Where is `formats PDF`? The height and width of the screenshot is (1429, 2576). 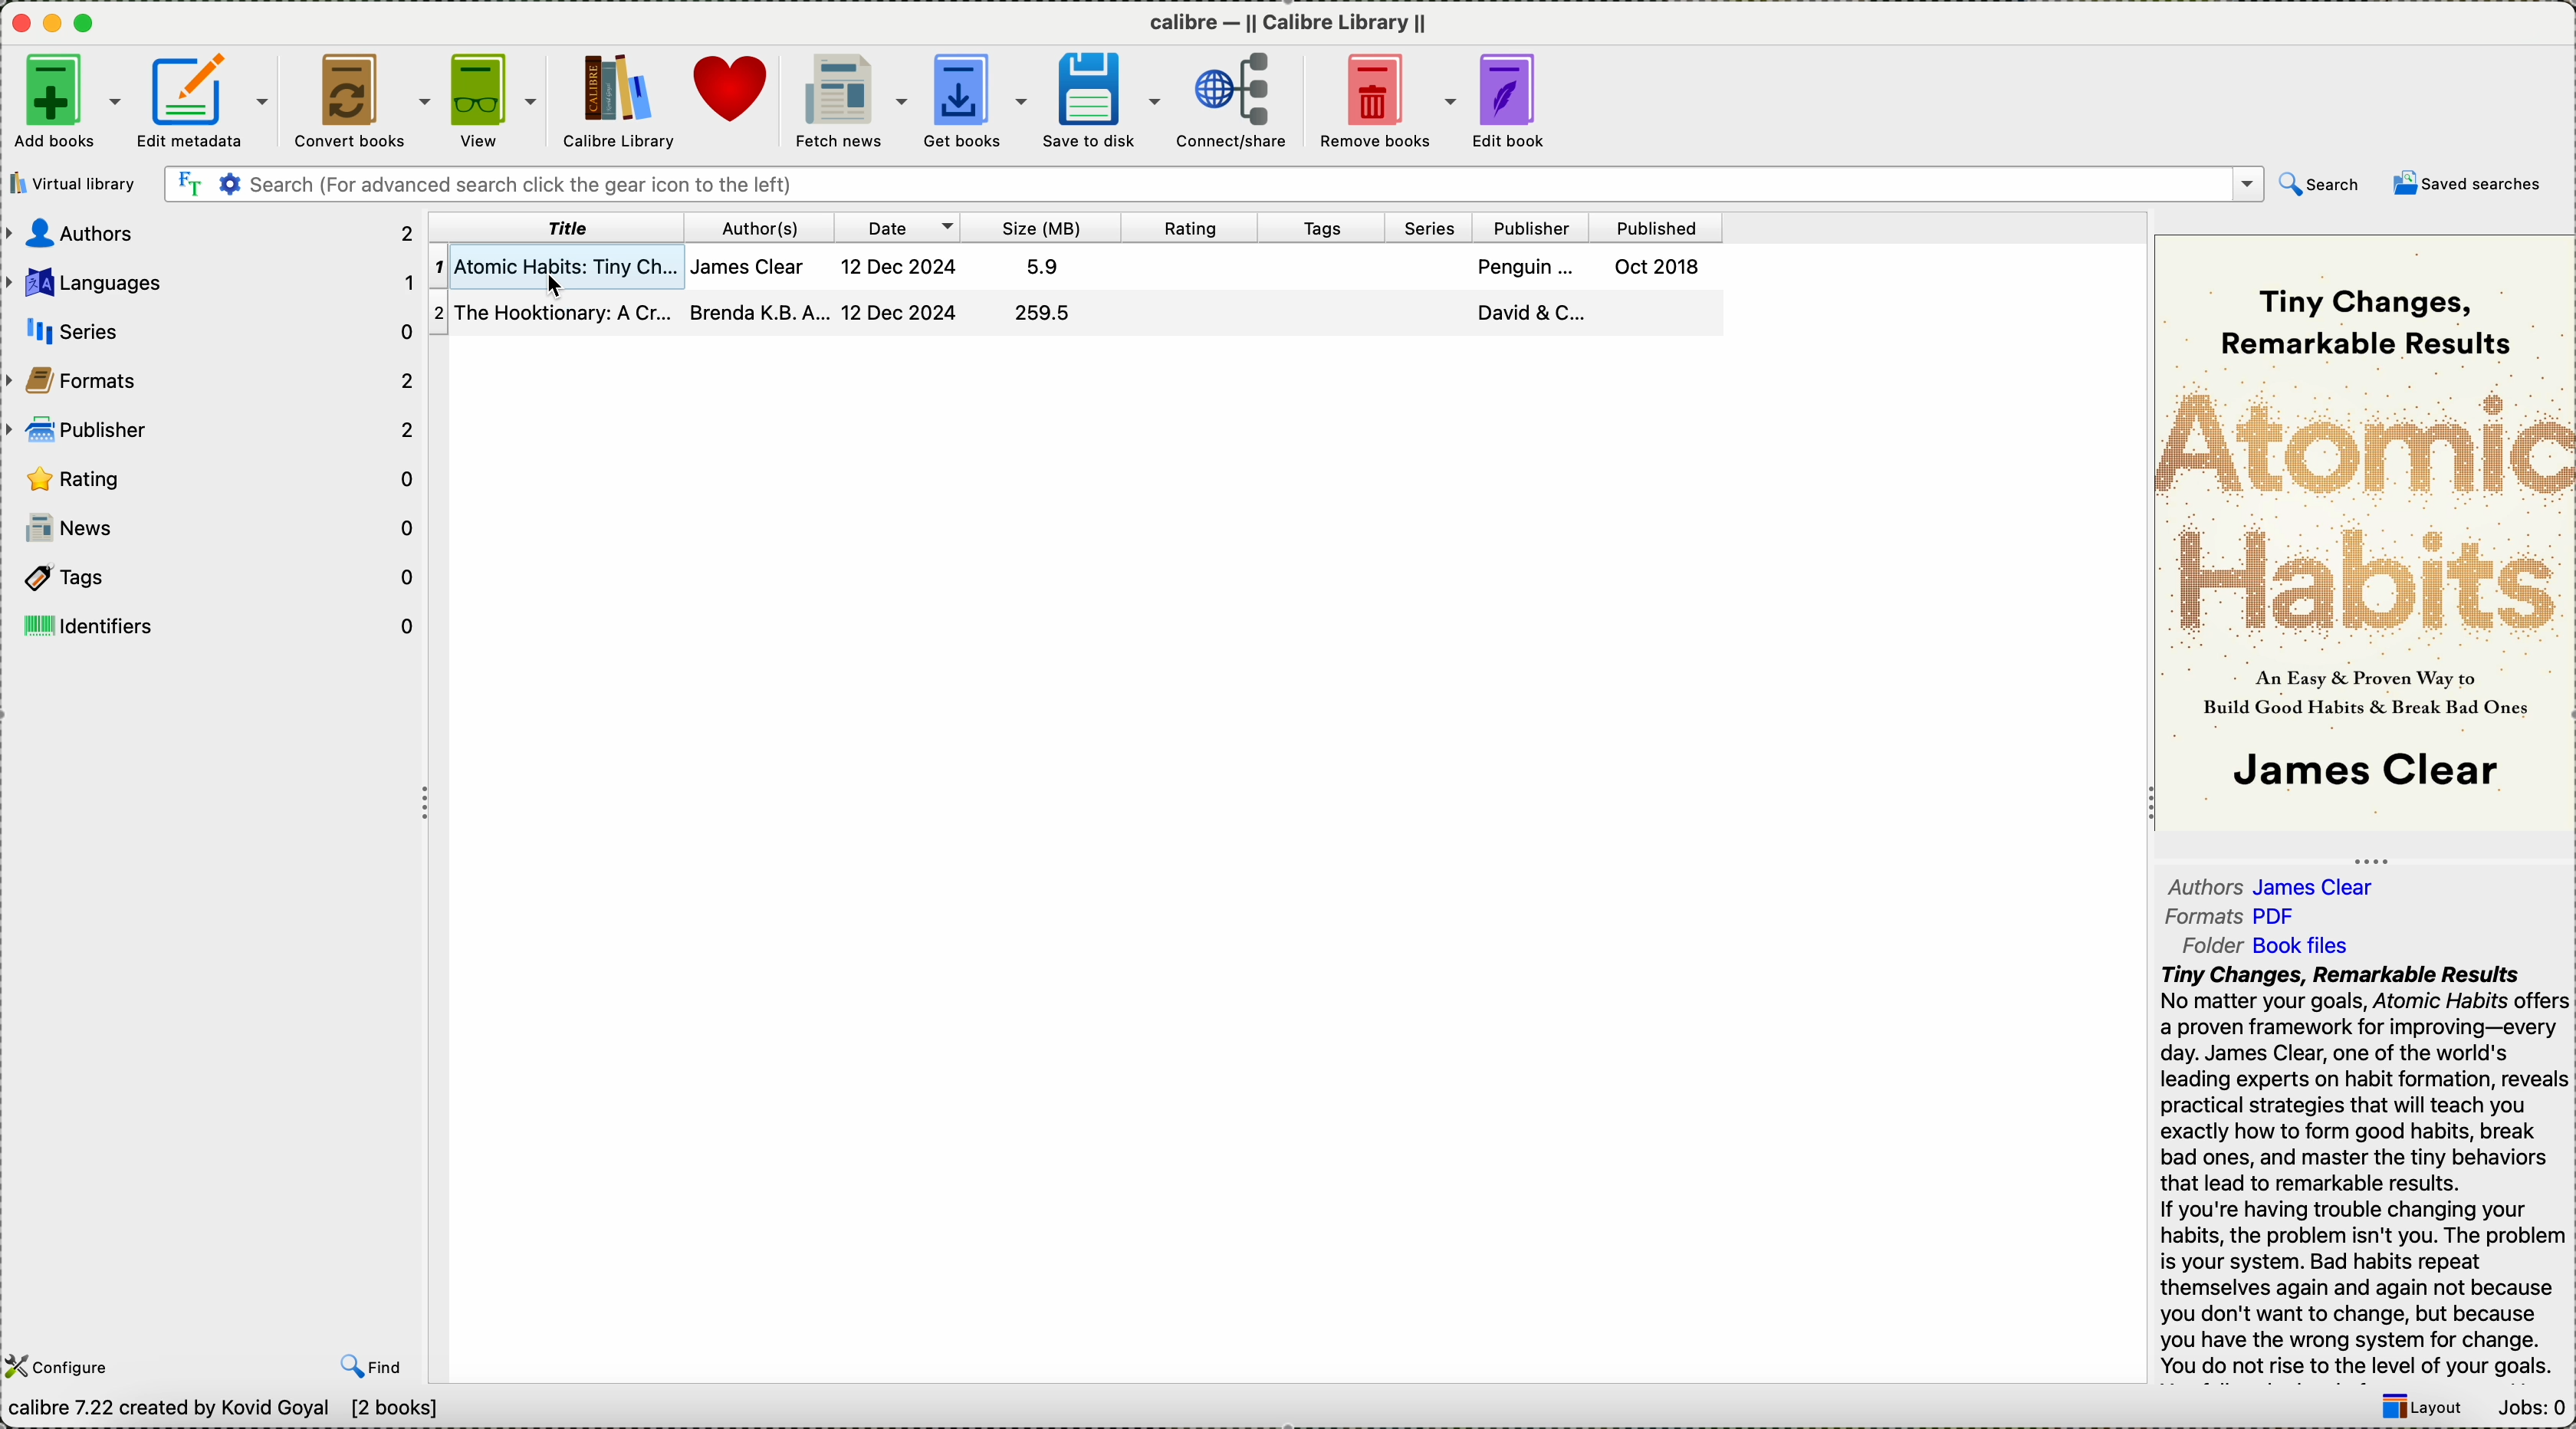
formats PDF is located at coordinates (2231, 915).